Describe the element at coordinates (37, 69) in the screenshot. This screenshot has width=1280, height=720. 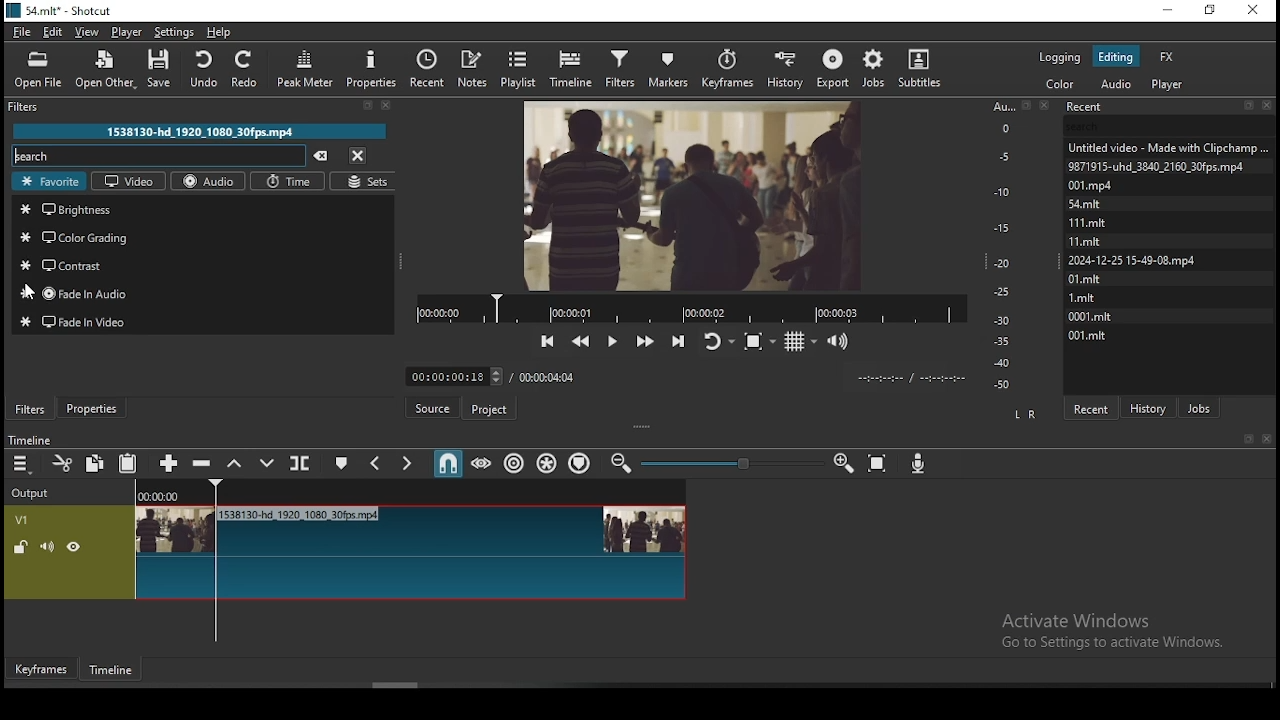
I see `open file` at that location.